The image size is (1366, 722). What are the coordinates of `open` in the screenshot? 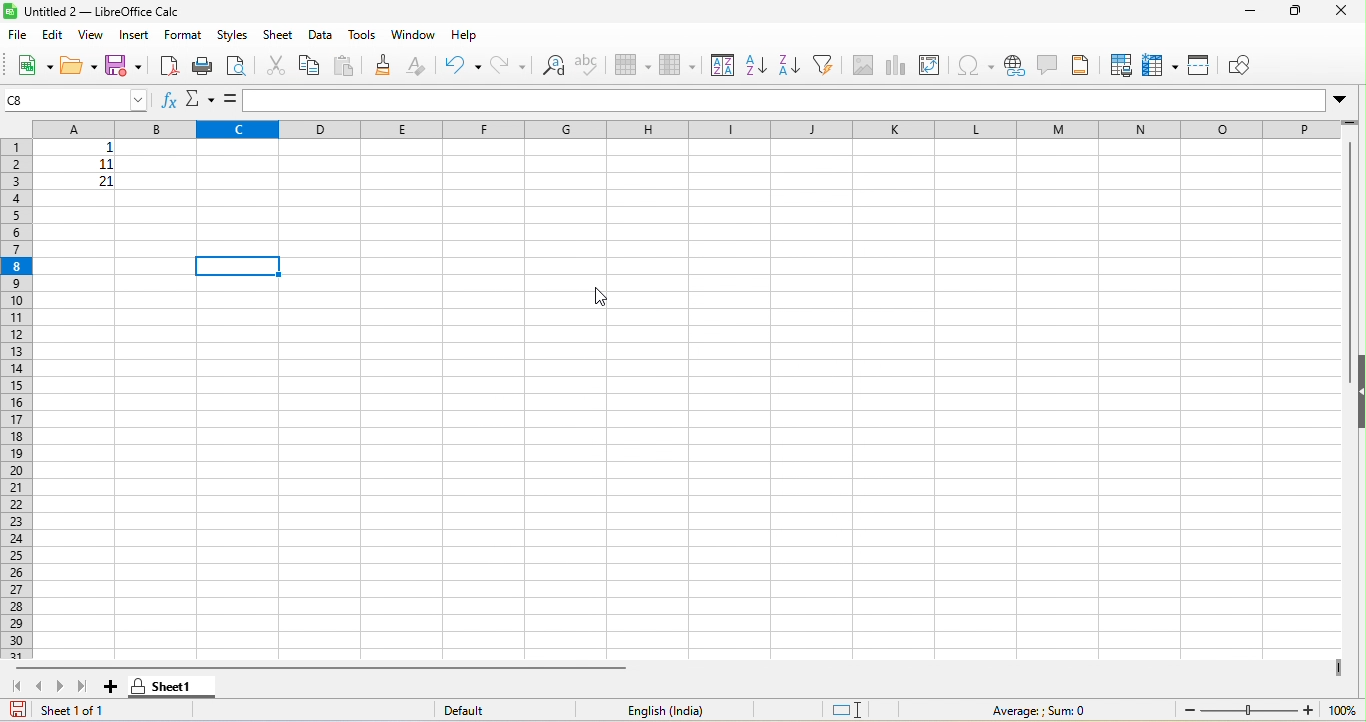 It's located at (78, 67).